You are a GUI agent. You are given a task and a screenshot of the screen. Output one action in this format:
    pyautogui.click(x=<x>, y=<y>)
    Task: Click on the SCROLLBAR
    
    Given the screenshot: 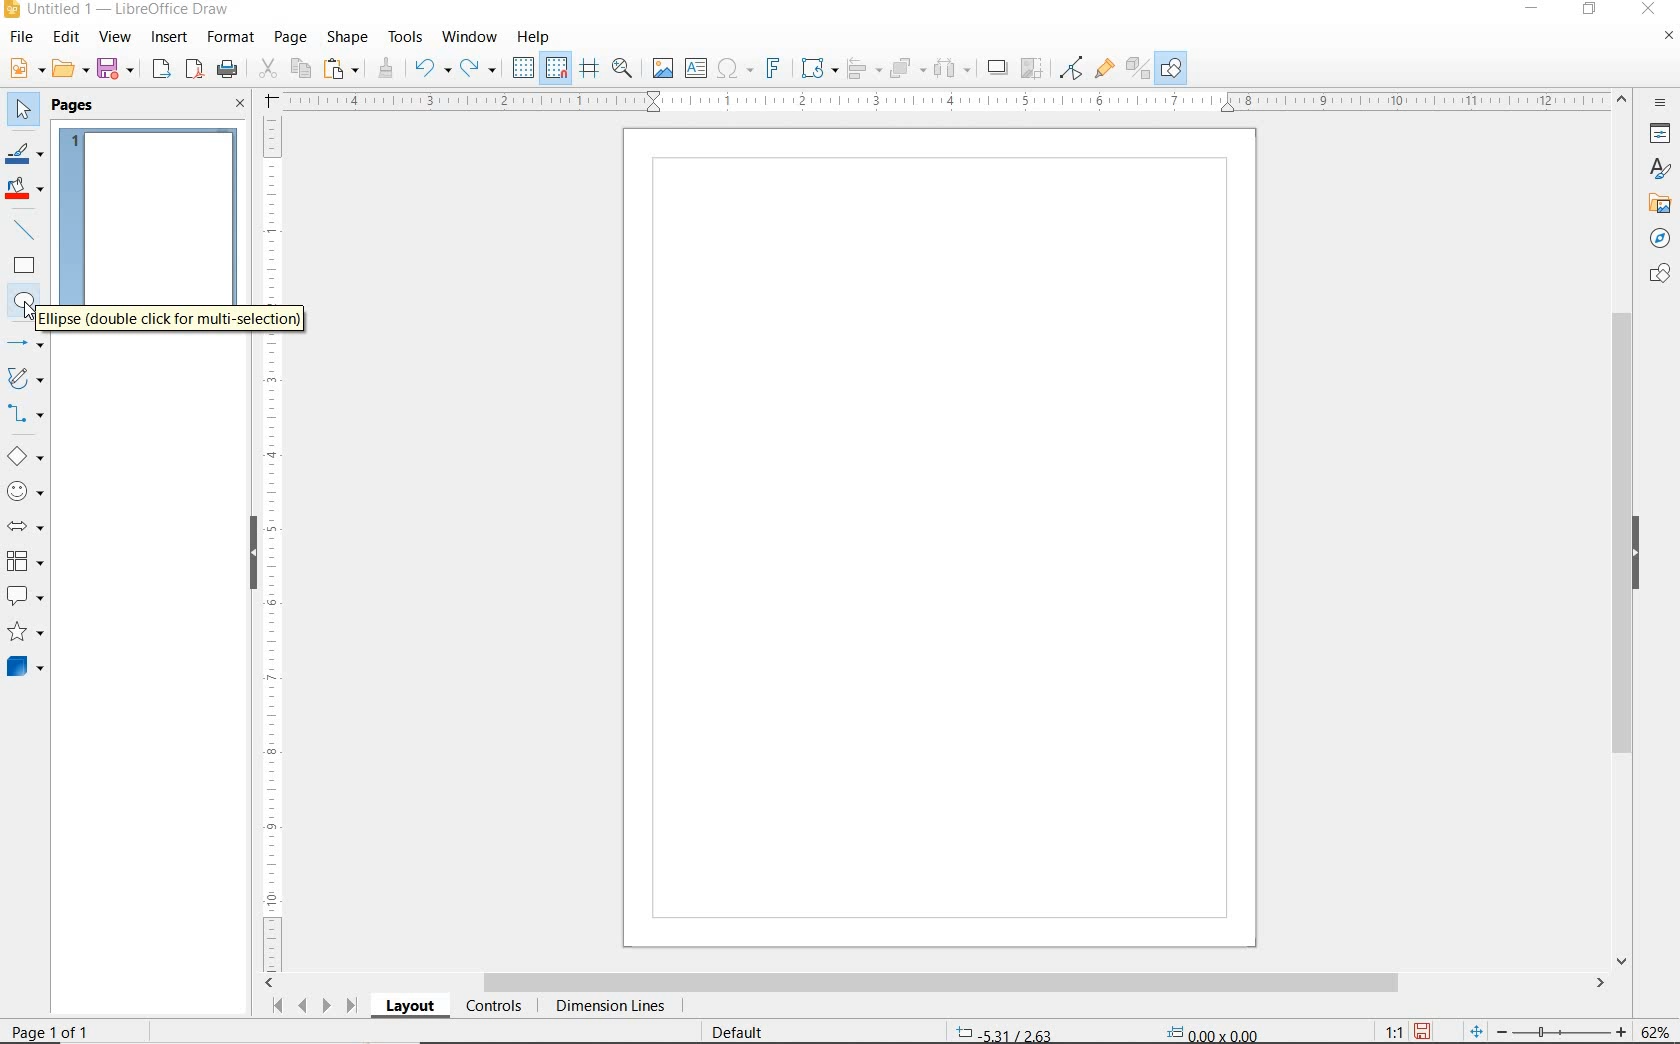 What is the action you would take?
    pyautogui.click(x=1622, y=531)
    